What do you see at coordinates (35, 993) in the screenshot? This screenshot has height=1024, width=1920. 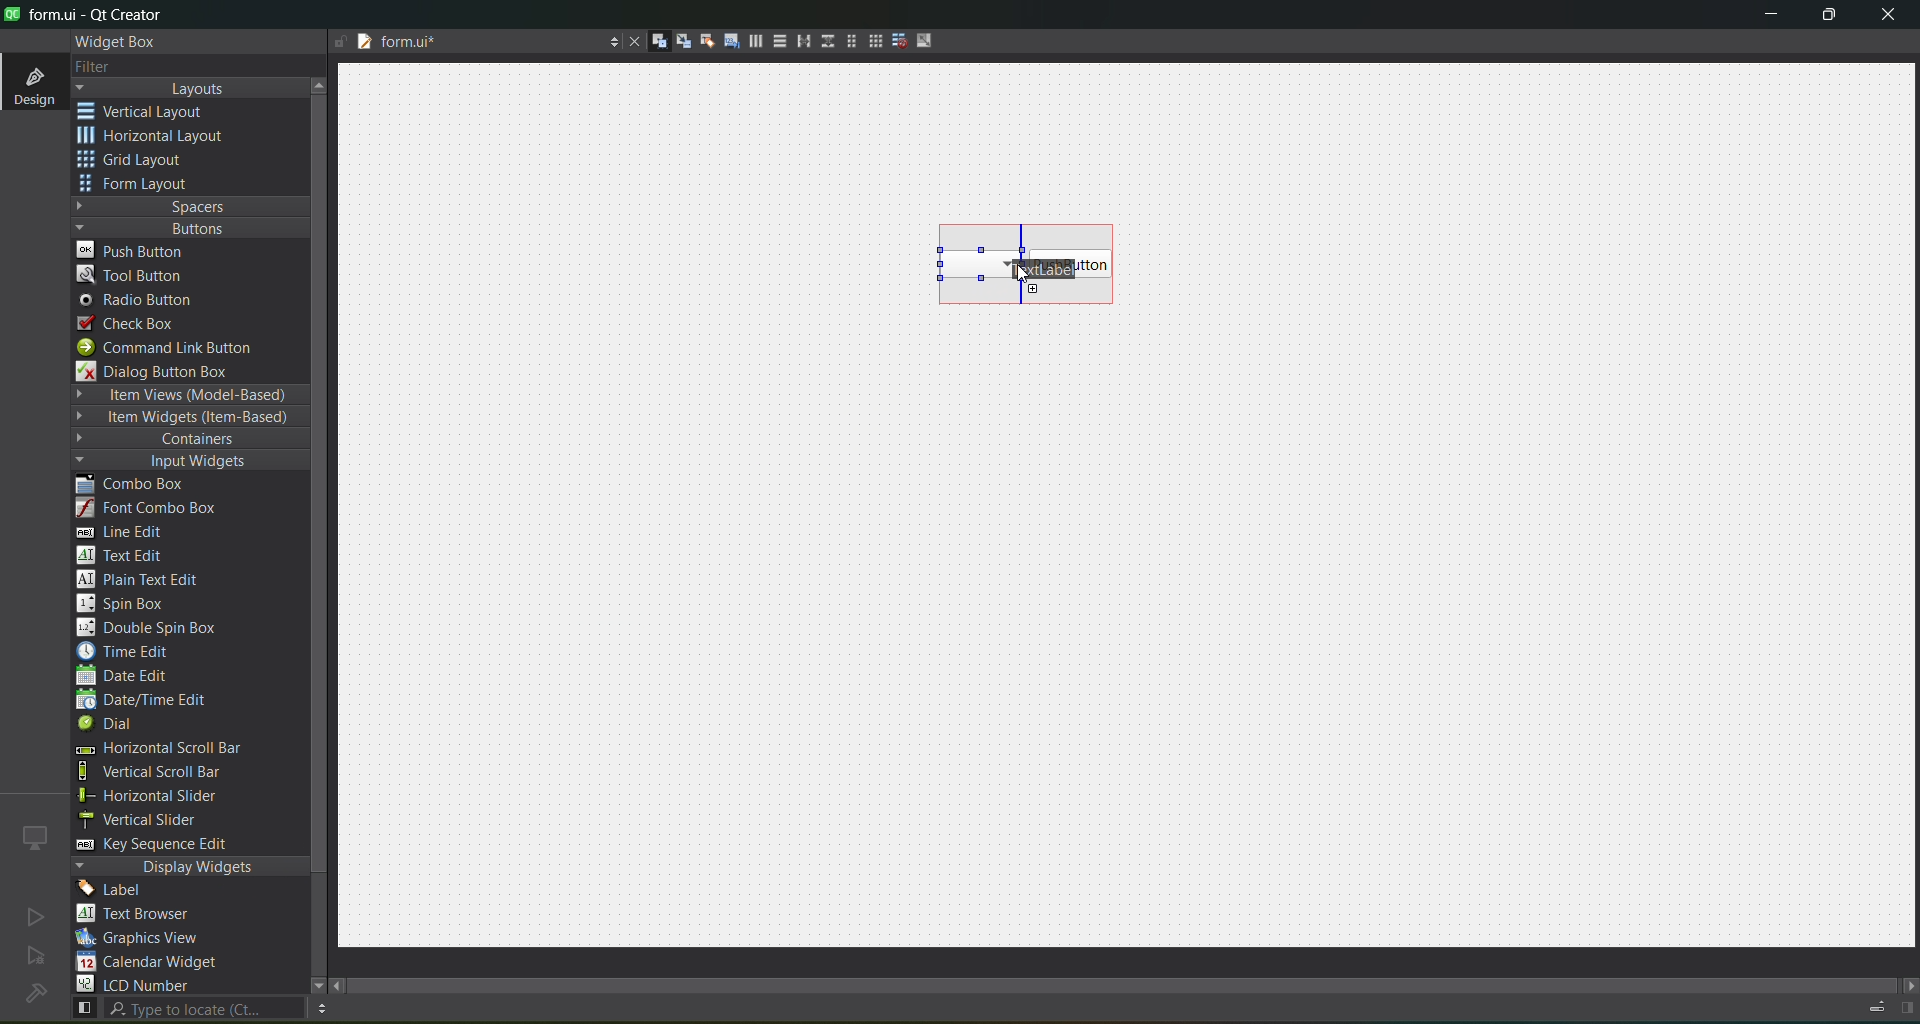 I see `no project loaded` at bounding box center [35, 993].